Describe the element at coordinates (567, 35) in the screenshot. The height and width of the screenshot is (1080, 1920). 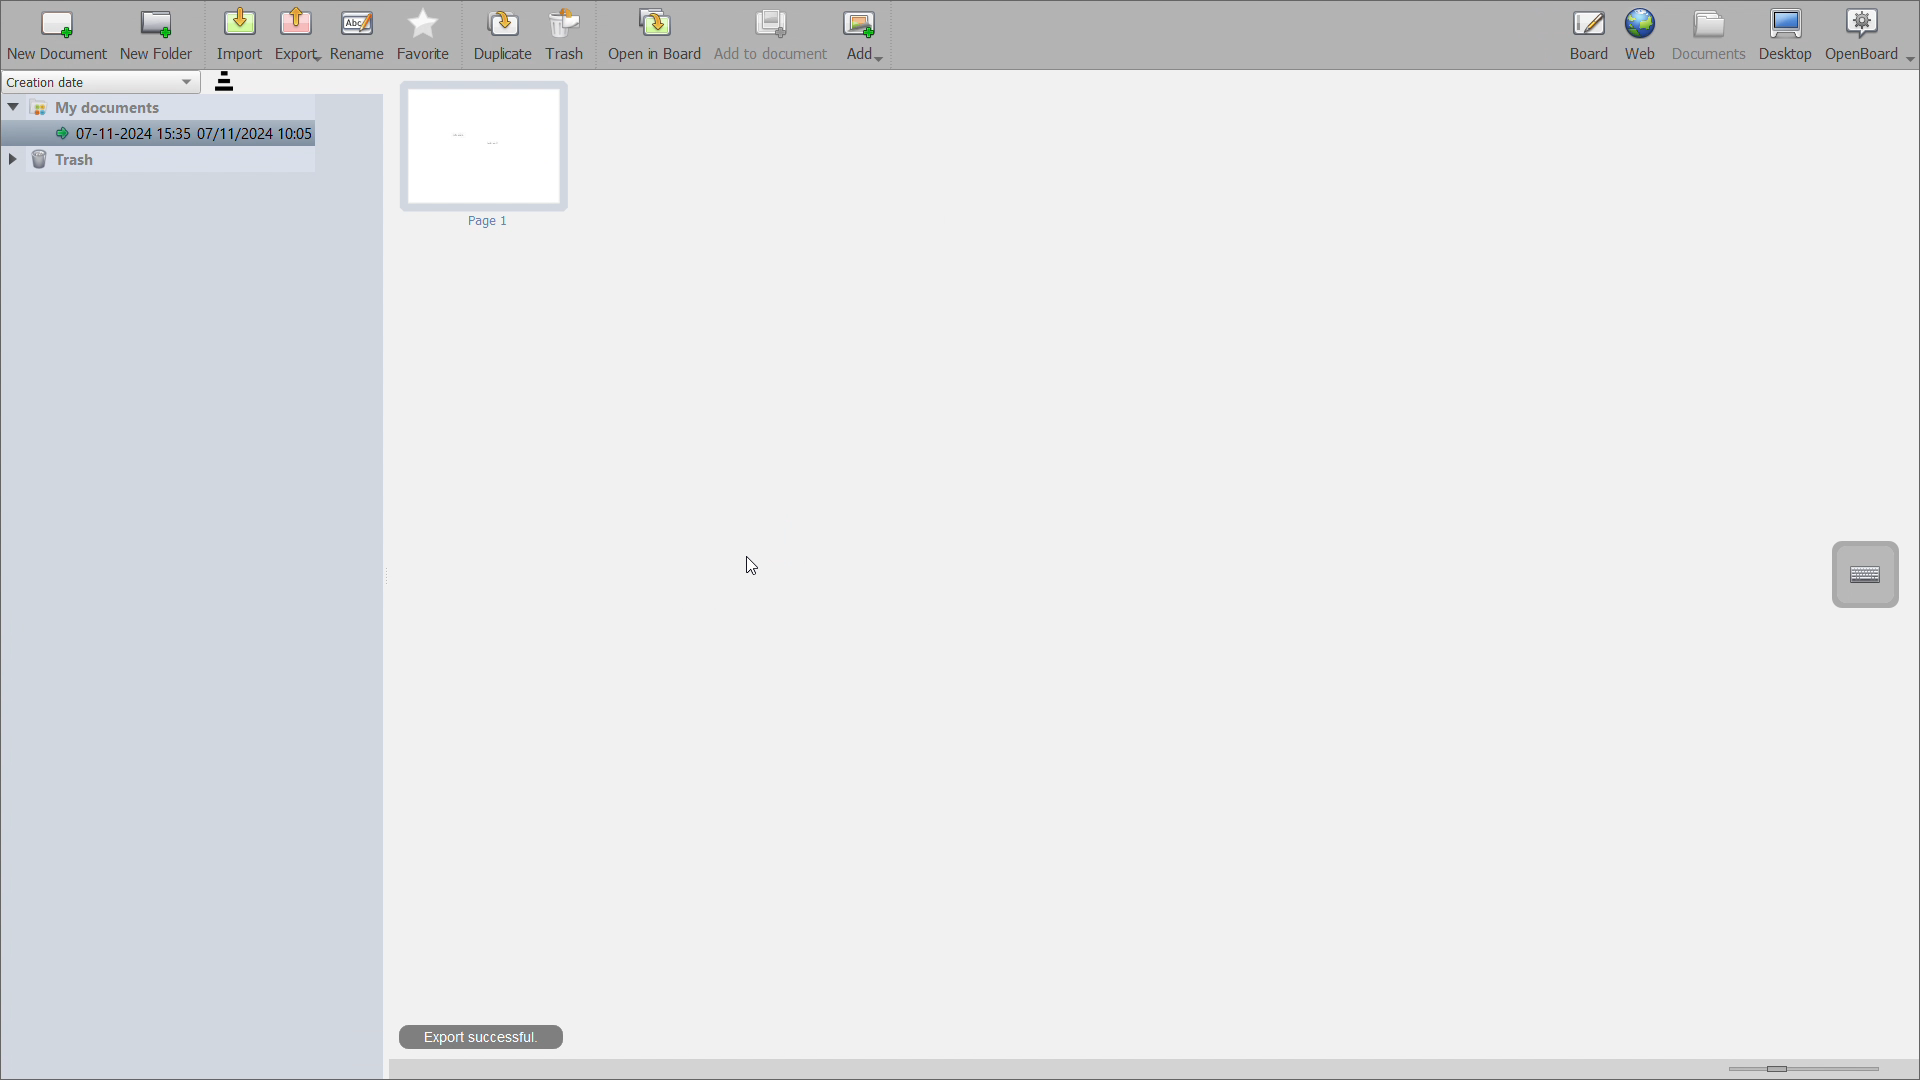
I see `trash` at that location.